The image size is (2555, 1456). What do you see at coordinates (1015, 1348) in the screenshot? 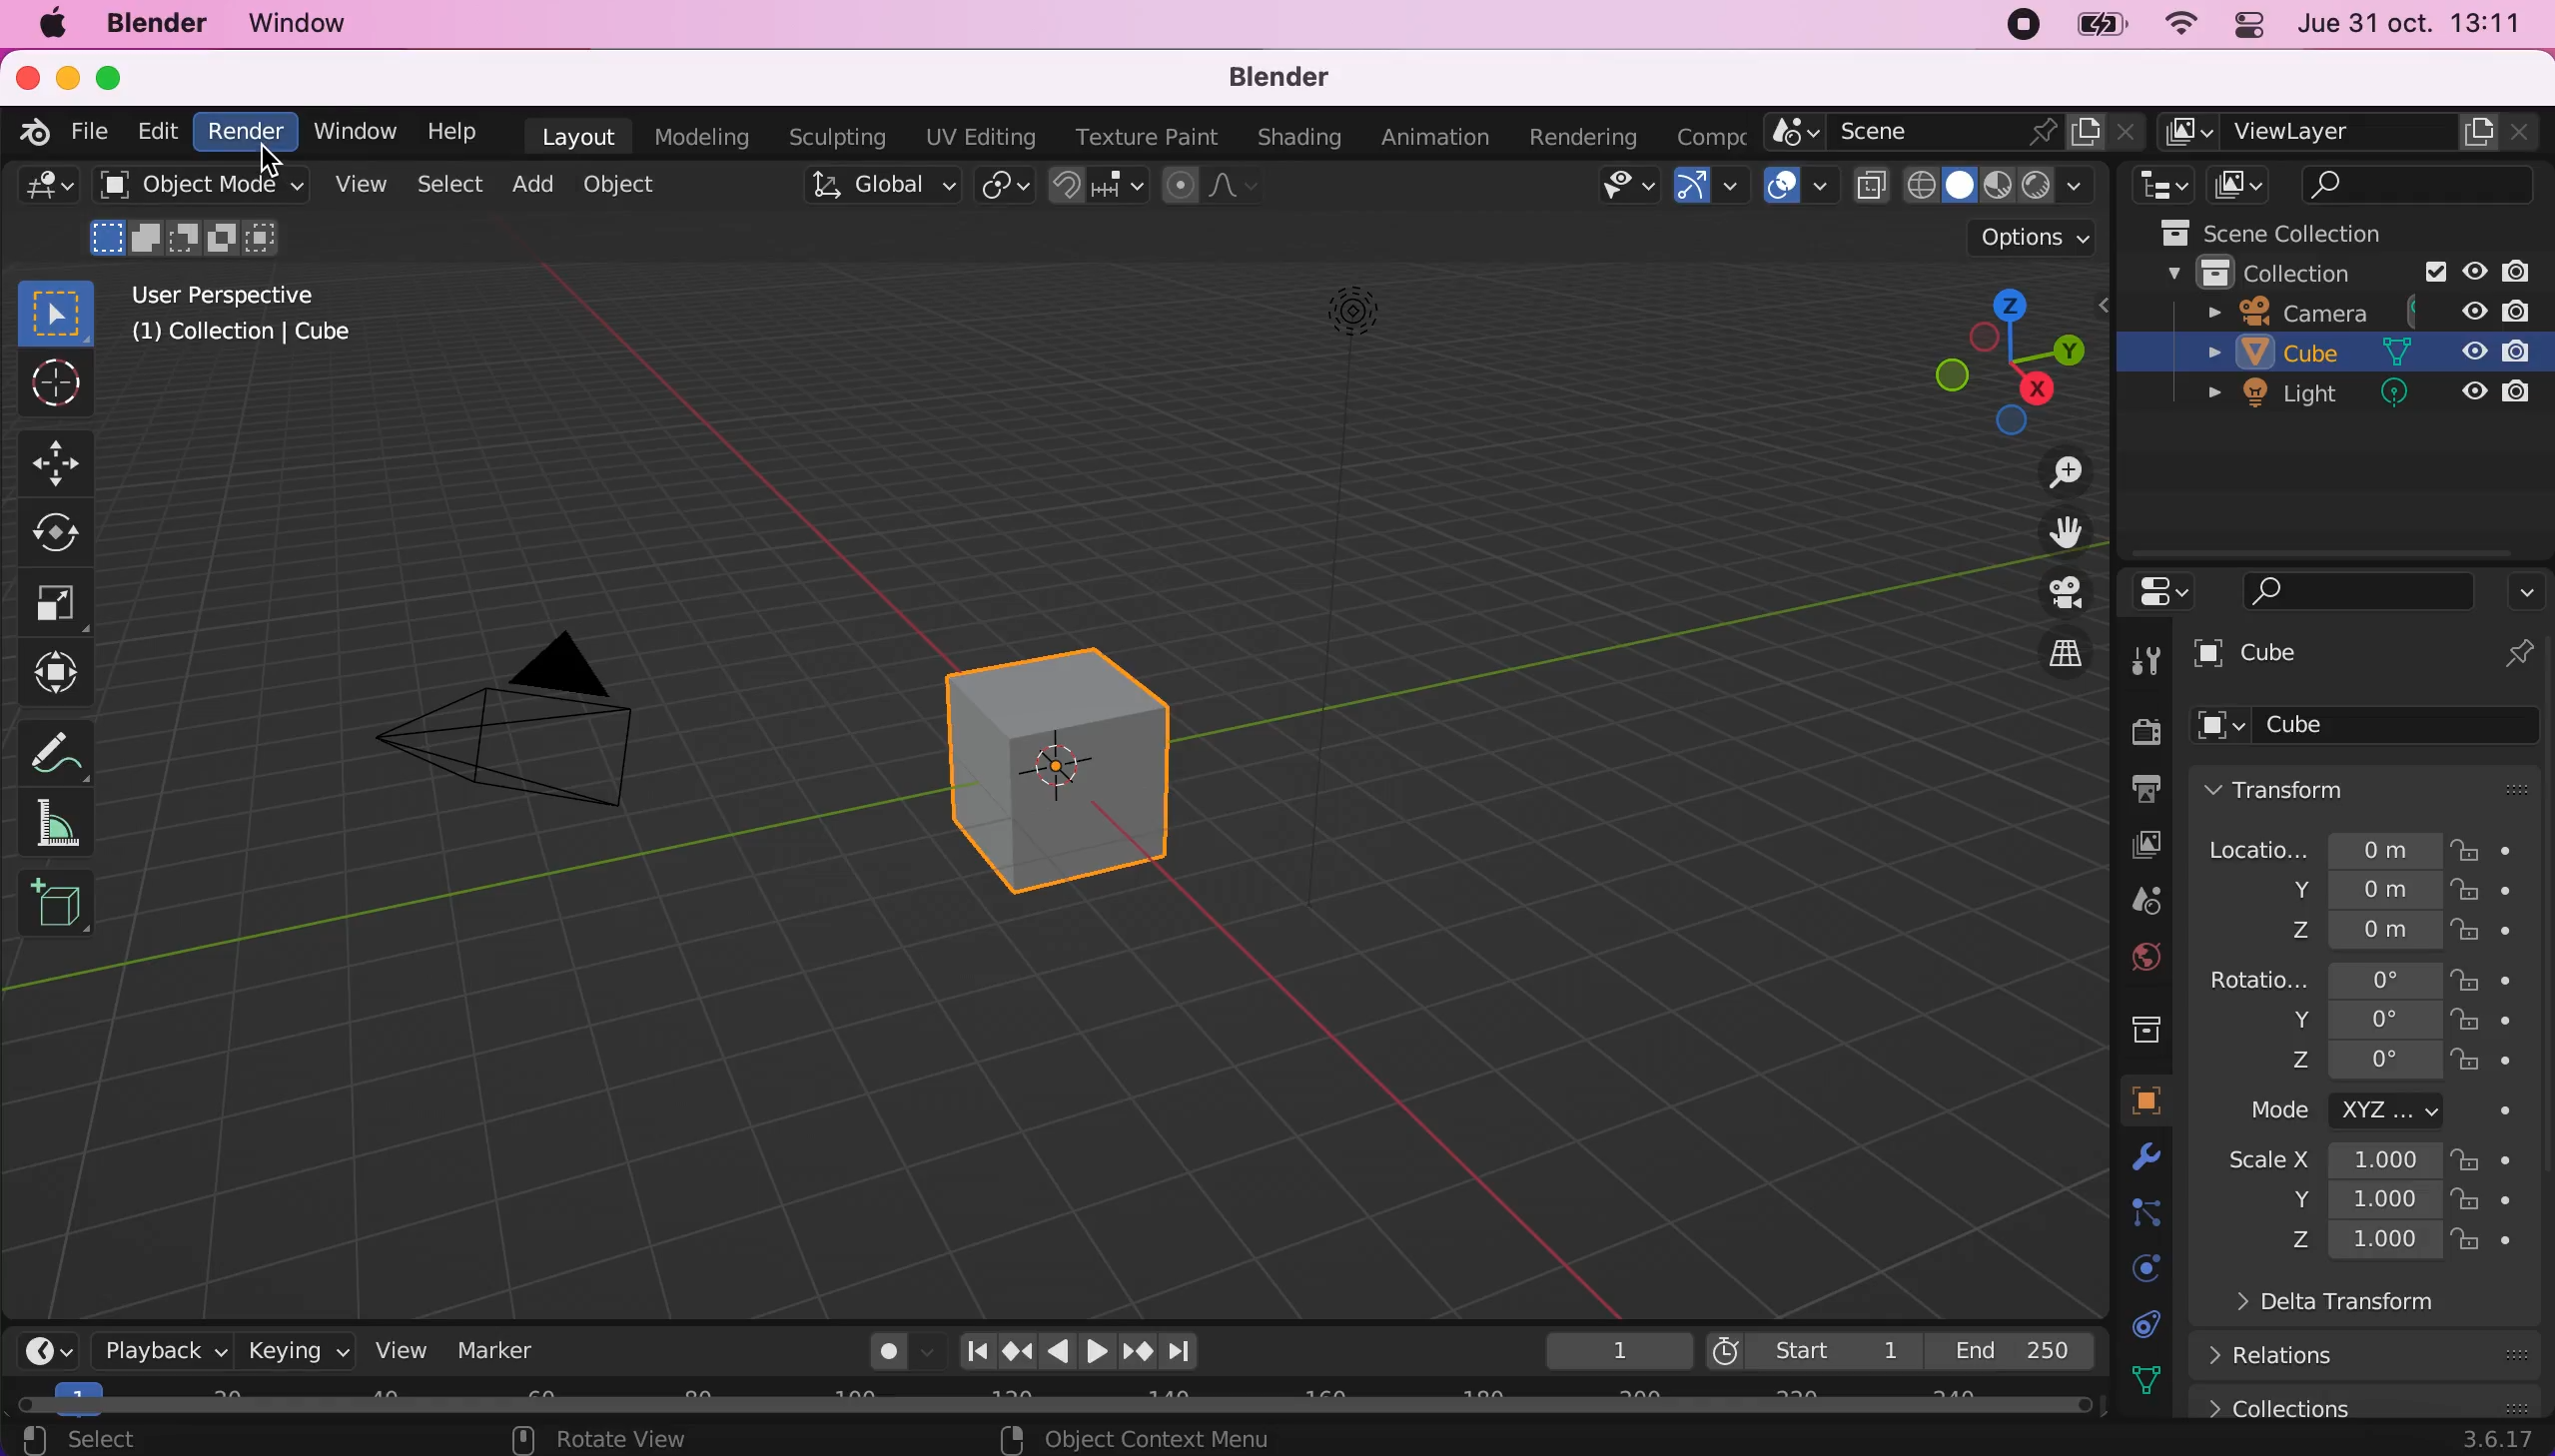
I see `Jump to previous keyframe` at bounding box center [1015, 1348].